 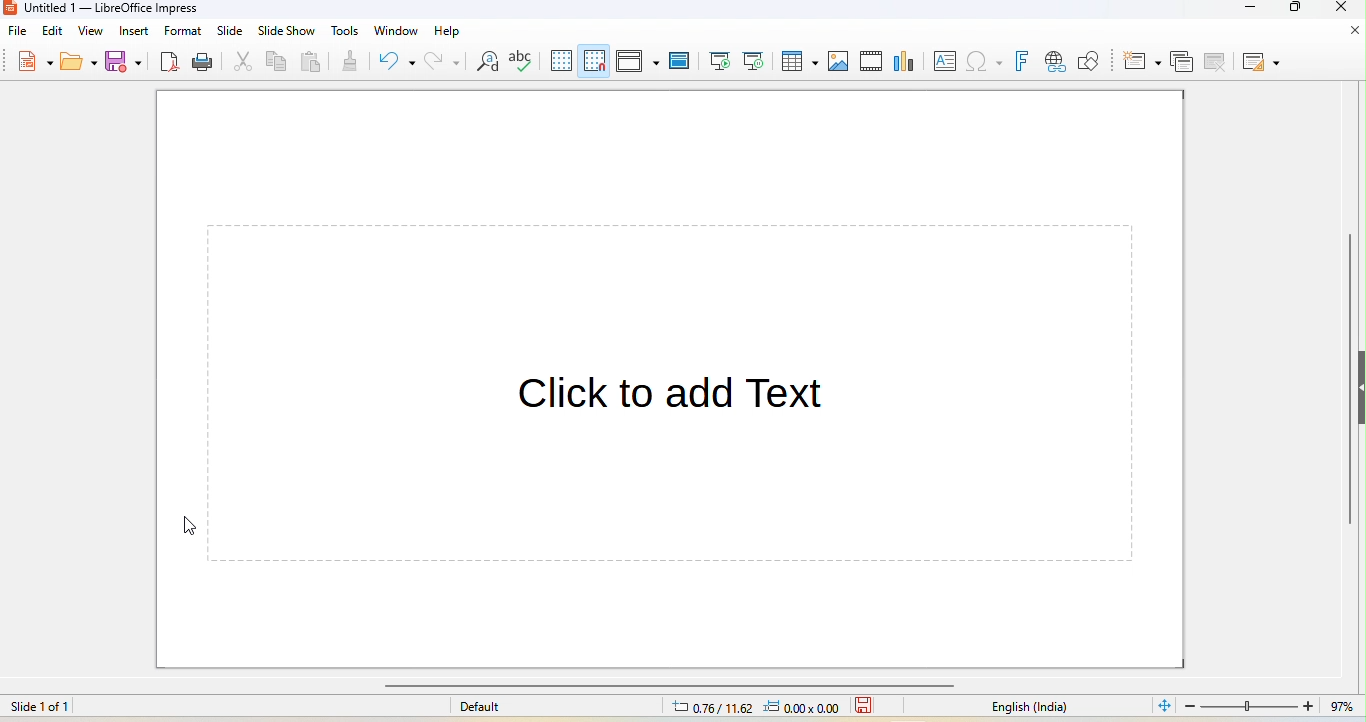 What do you see at coordinates (445, 62) in the screenshot?
I see `redo` at bounding box center [445, 62].